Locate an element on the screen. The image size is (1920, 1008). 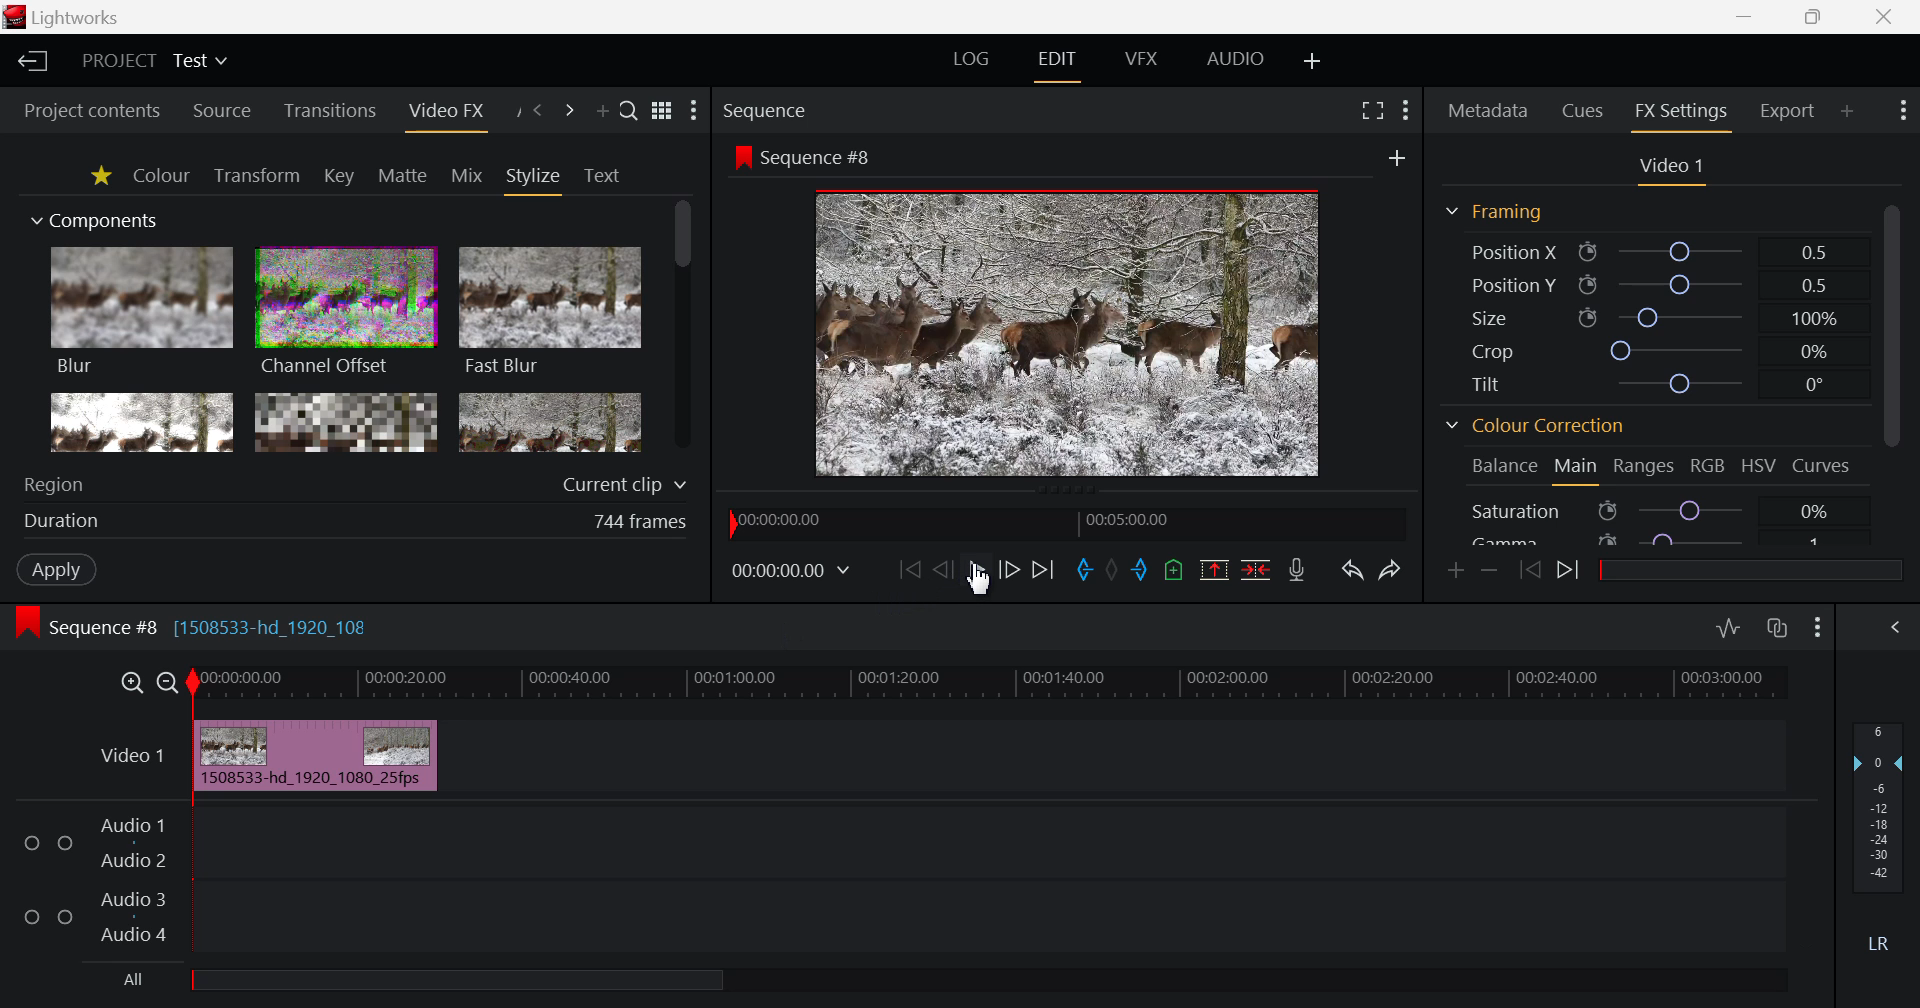
Search is located at coordinates (630, 112).